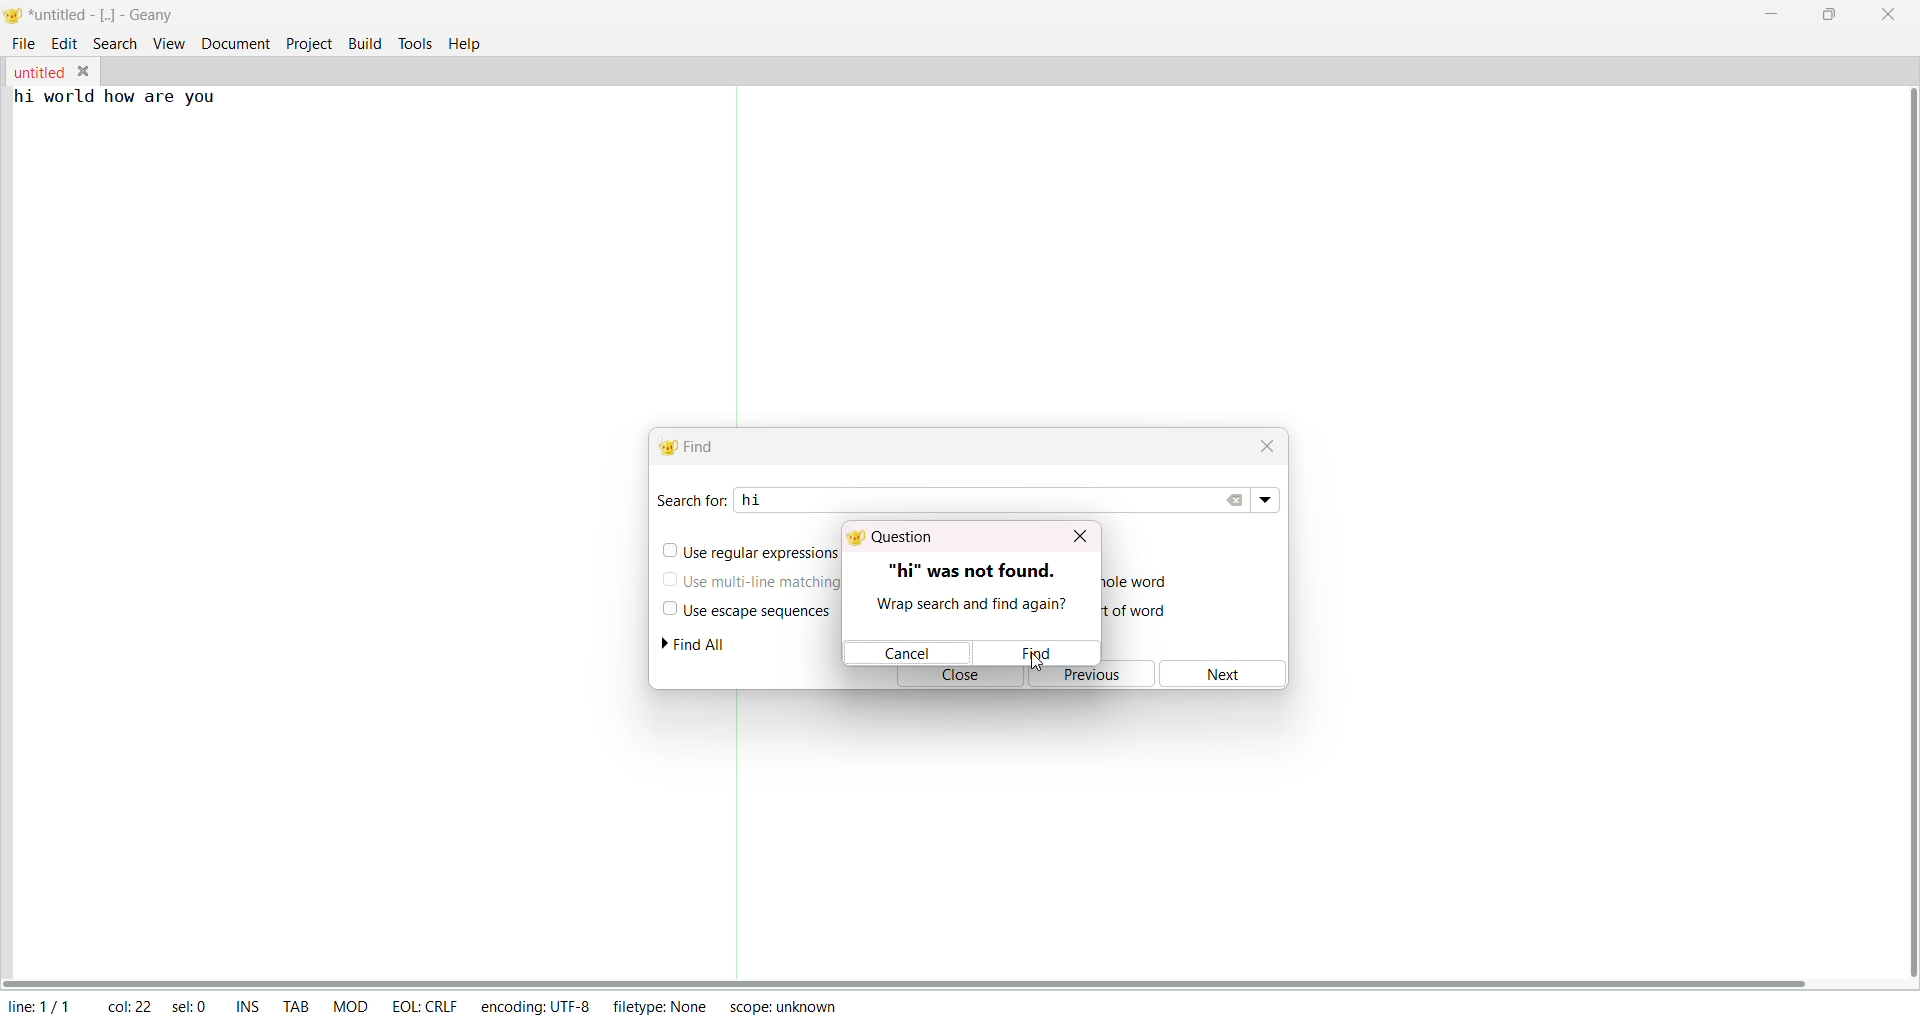 This screenshot has height=1018, width=1920. Describe the element at coordinates (170, 43) in the screenshot. I see `view` at that location.